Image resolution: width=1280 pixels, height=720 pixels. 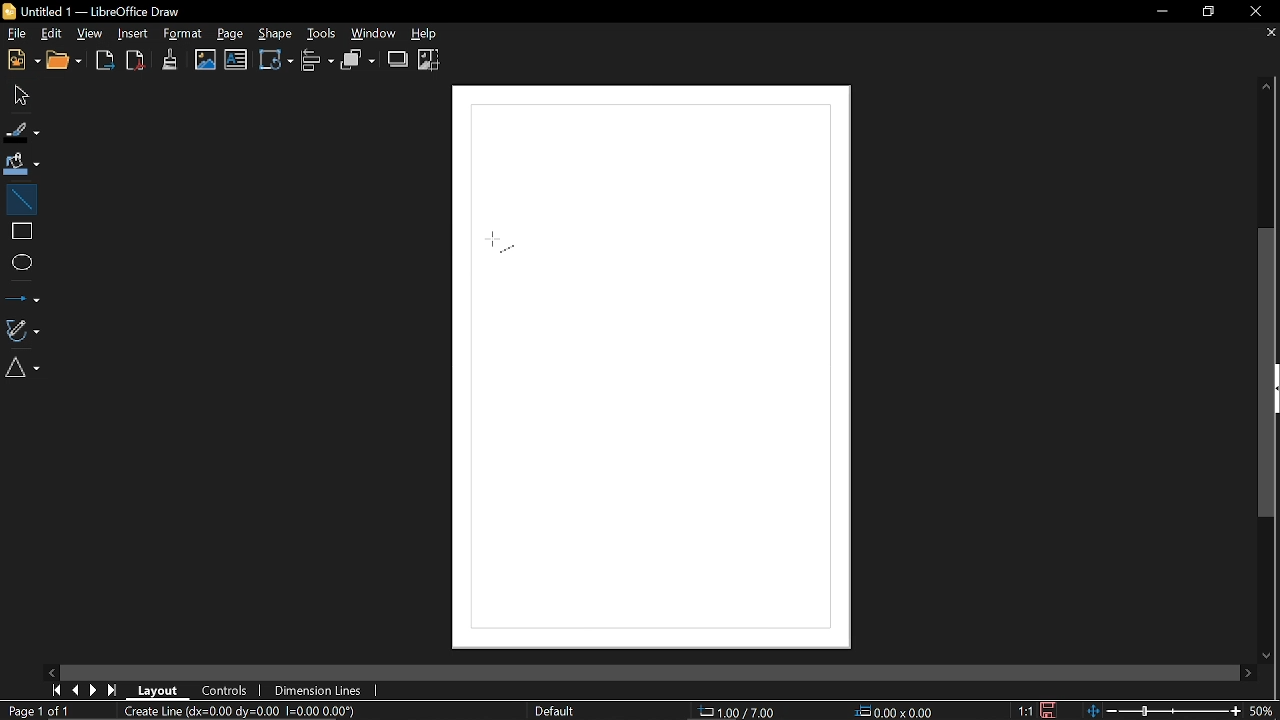 I want to click on Shadow, so click(x=397, y=59).